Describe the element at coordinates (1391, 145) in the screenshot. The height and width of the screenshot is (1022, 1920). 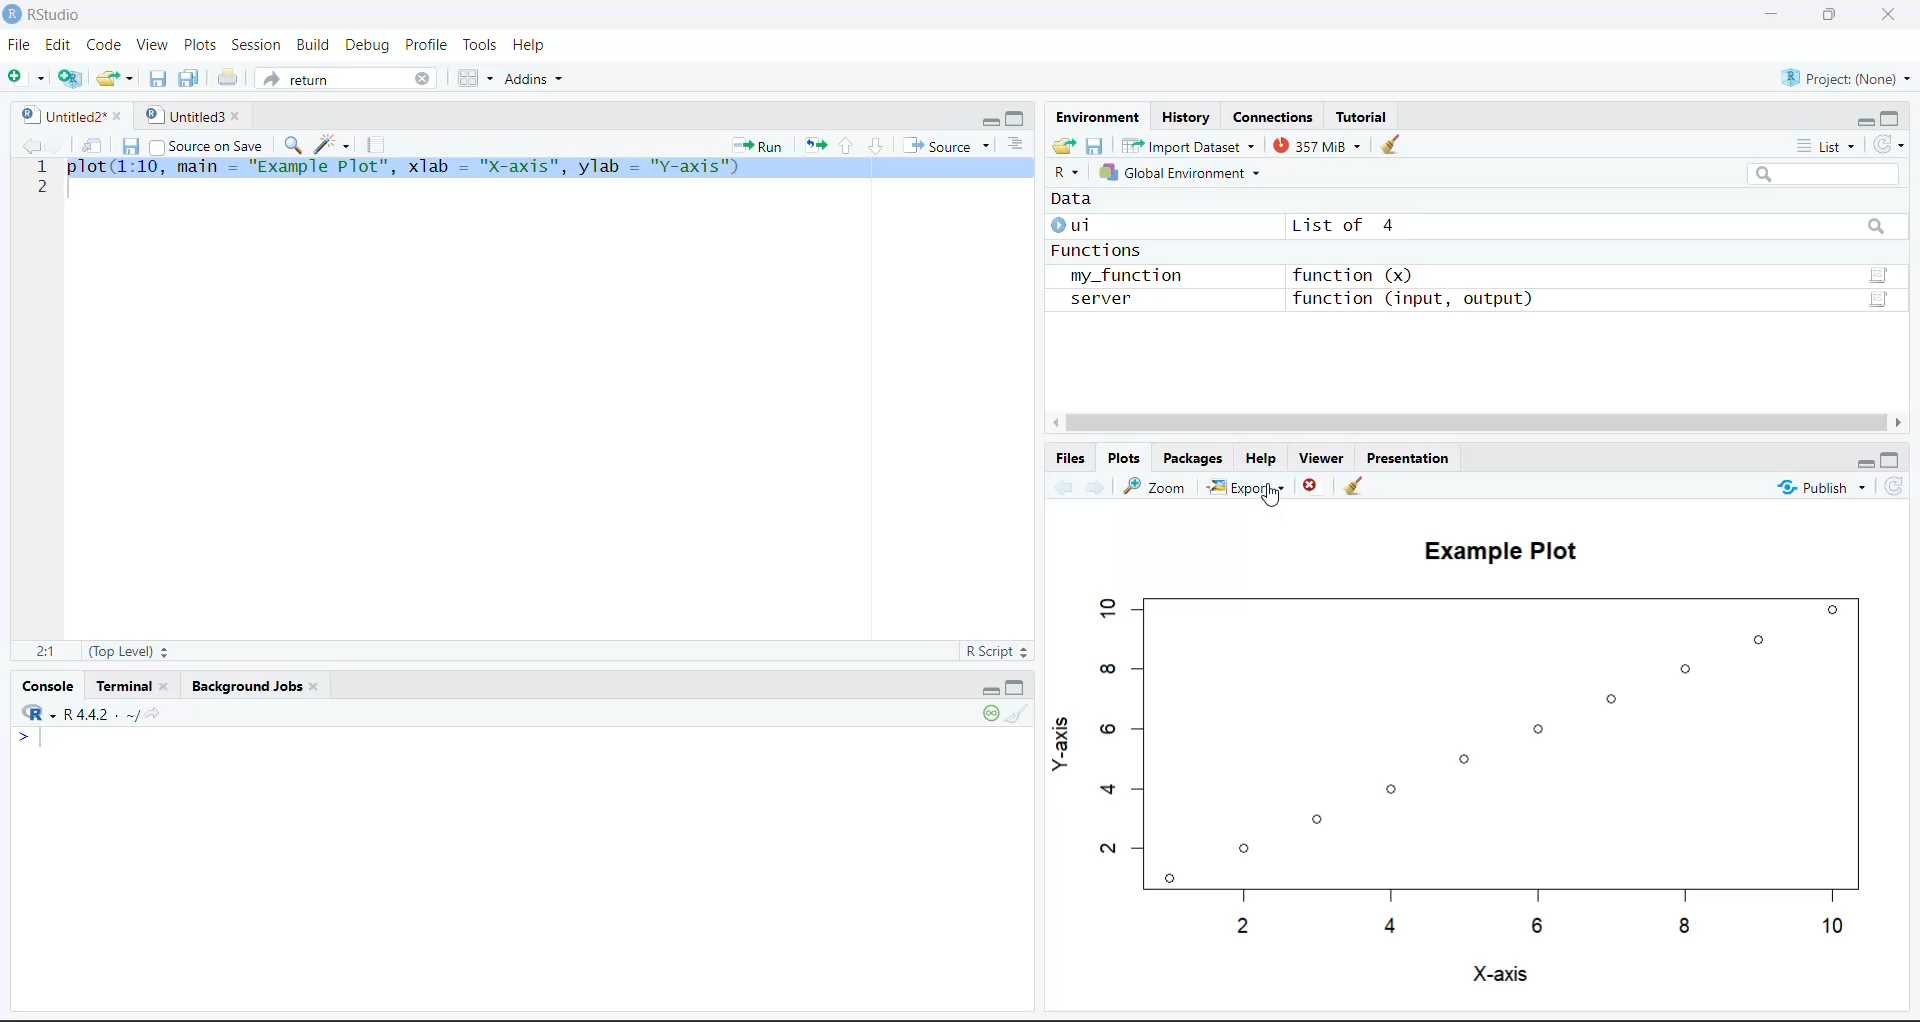
I see `Clear console (Ctrl + L)` at that location.